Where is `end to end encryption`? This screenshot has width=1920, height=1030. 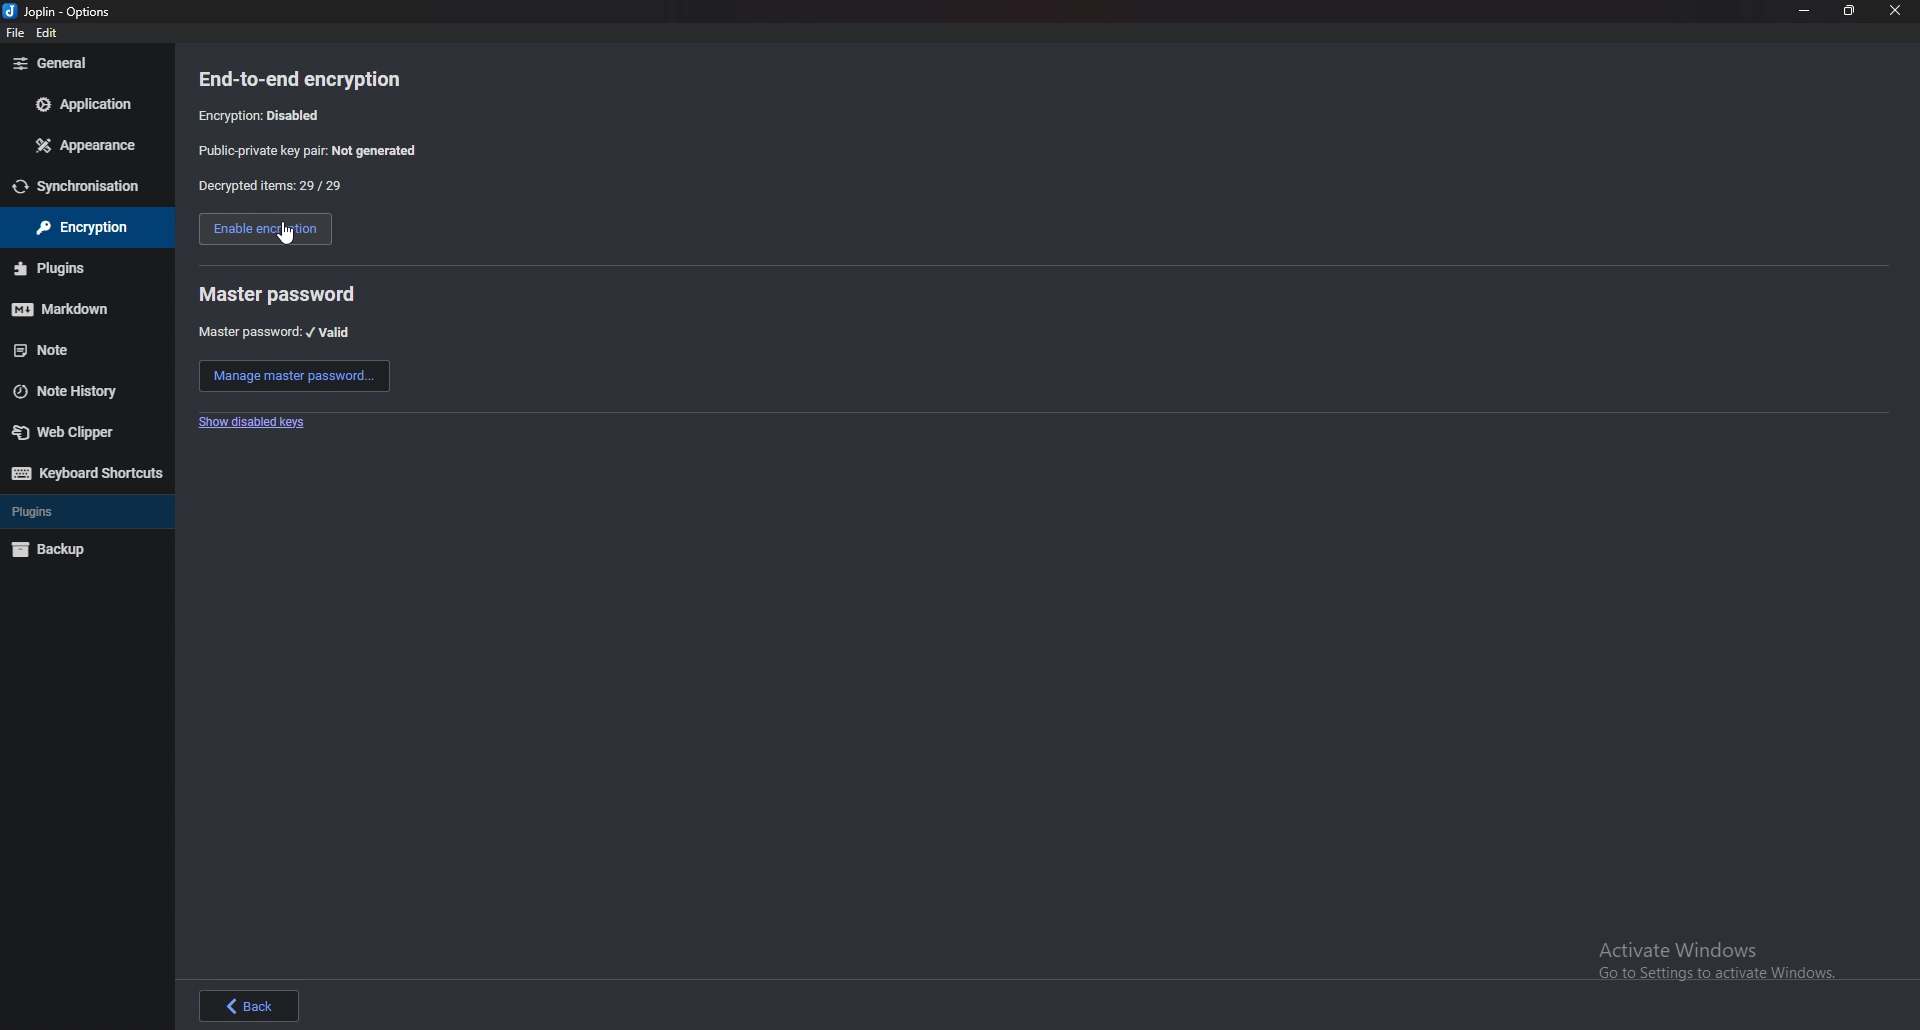
end to end encryption is located at coordinates (304, 78).